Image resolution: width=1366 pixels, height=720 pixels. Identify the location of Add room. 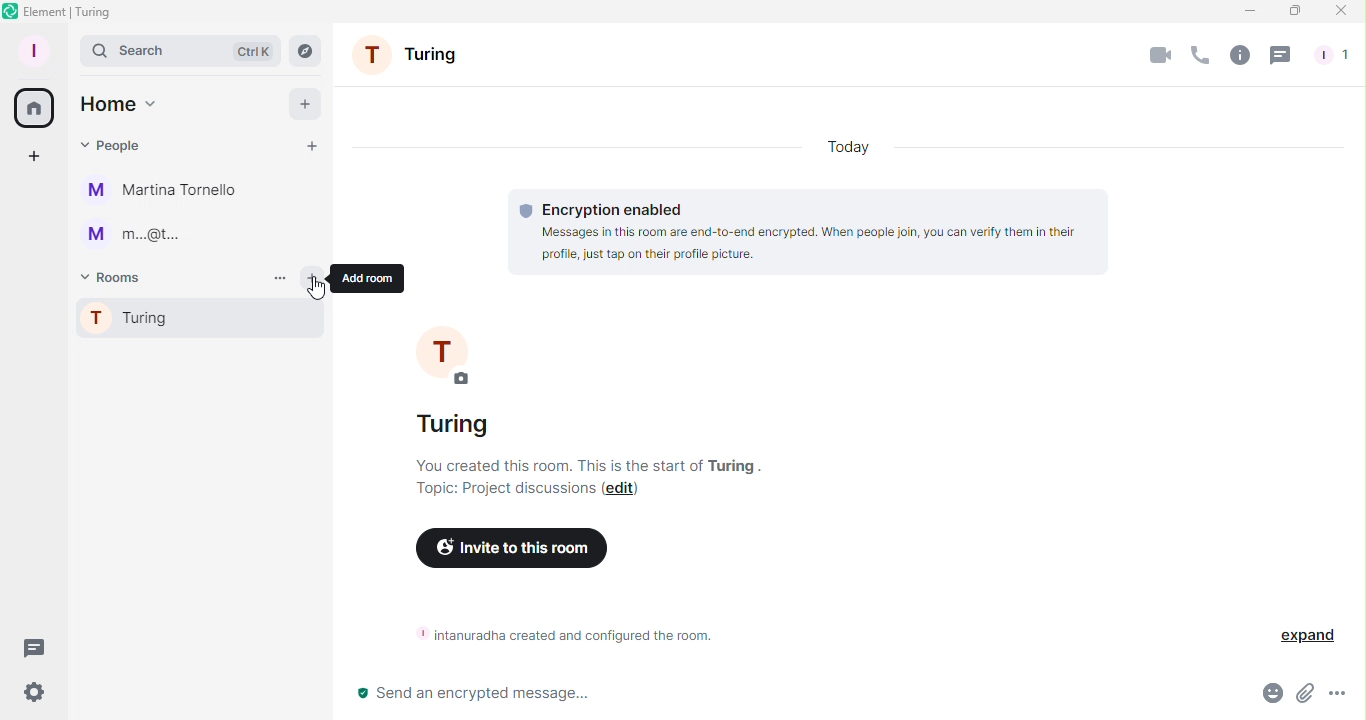
(314, 279).